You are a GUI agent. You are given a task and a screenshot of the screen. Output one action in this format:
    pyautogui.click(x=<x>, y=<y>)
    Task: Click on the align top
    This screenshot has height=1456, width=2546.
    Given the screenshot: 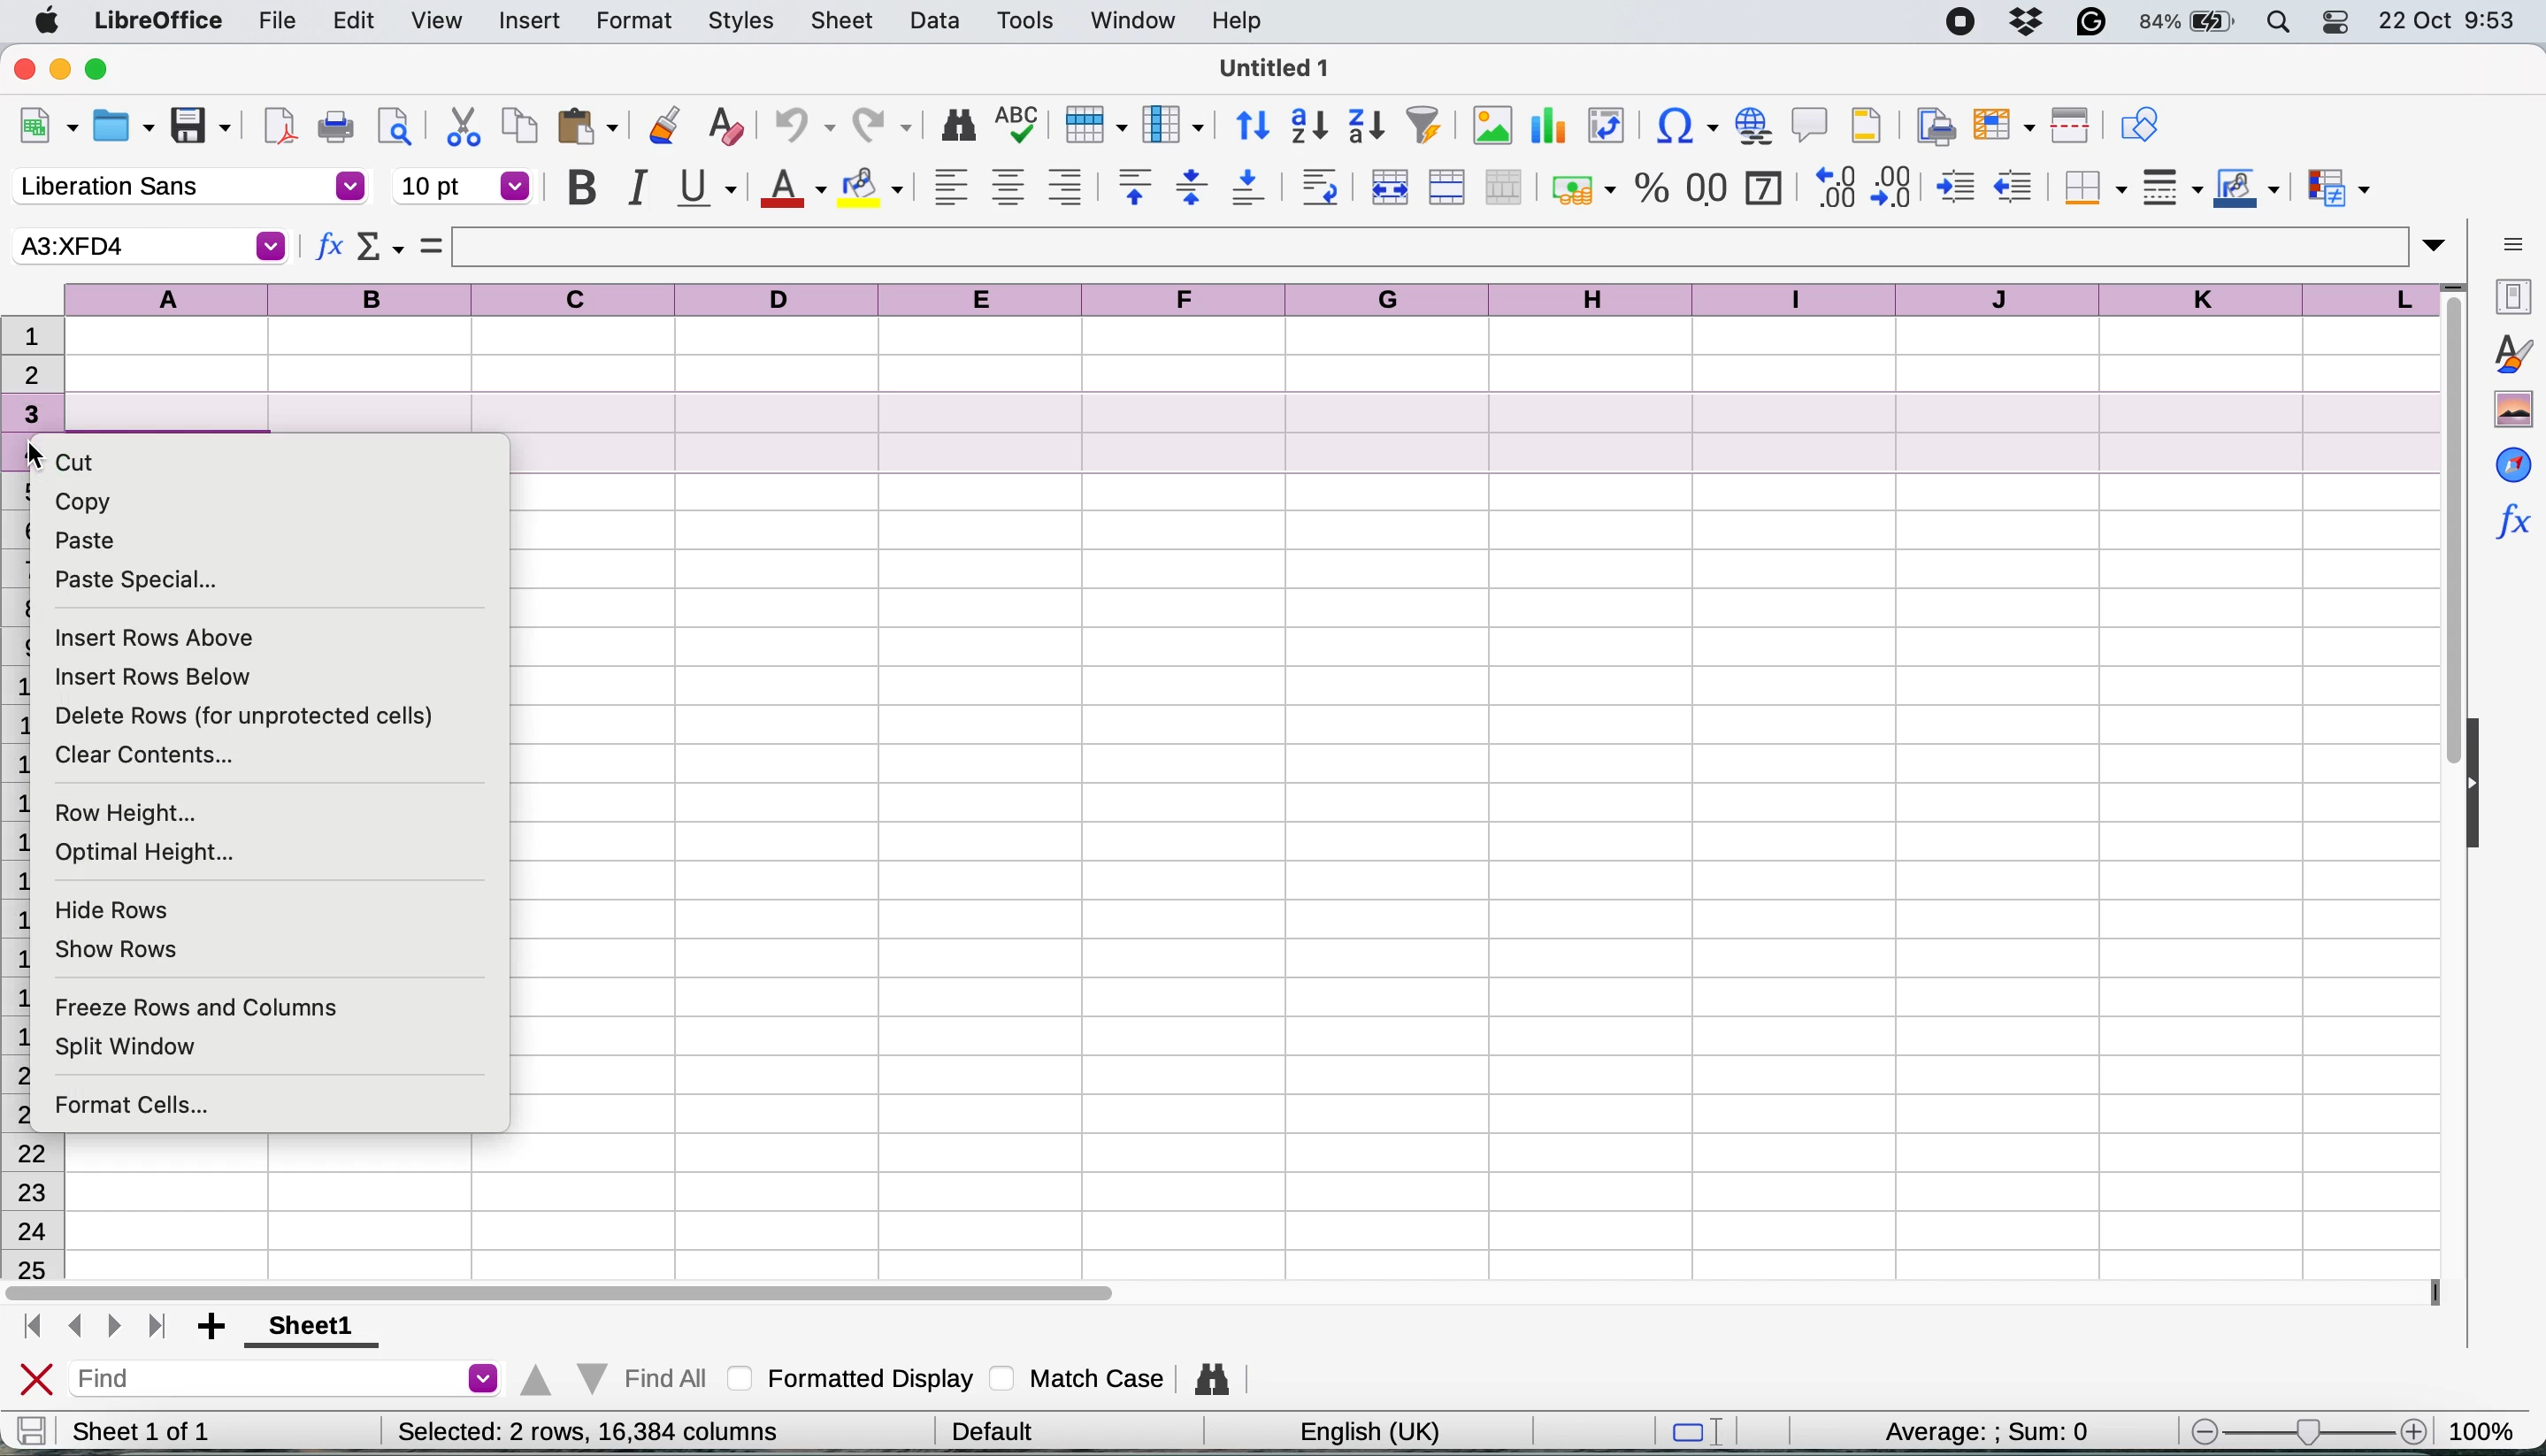 What is the action you would take?
    pyautogui.click(x=1135, y=186)
    